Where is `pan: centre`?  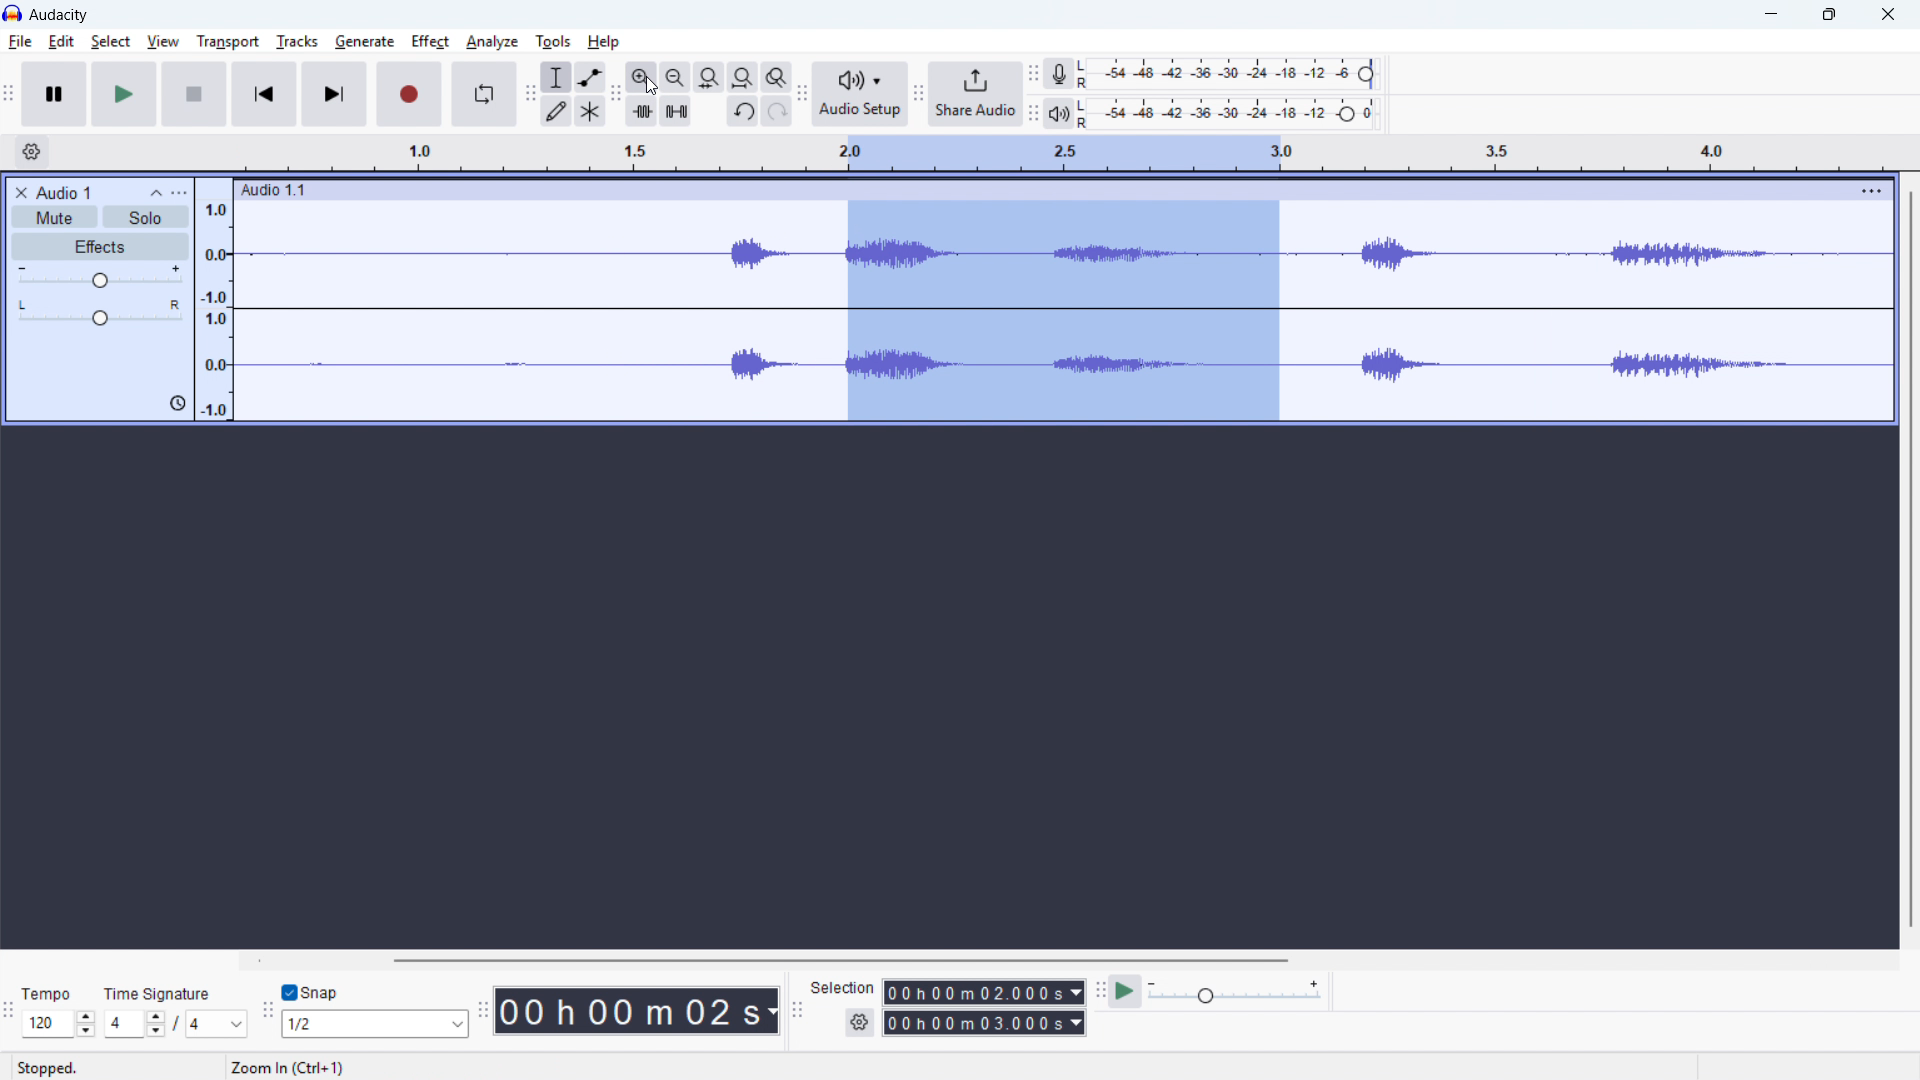 pan: centre is located at coordinates (100, 313).